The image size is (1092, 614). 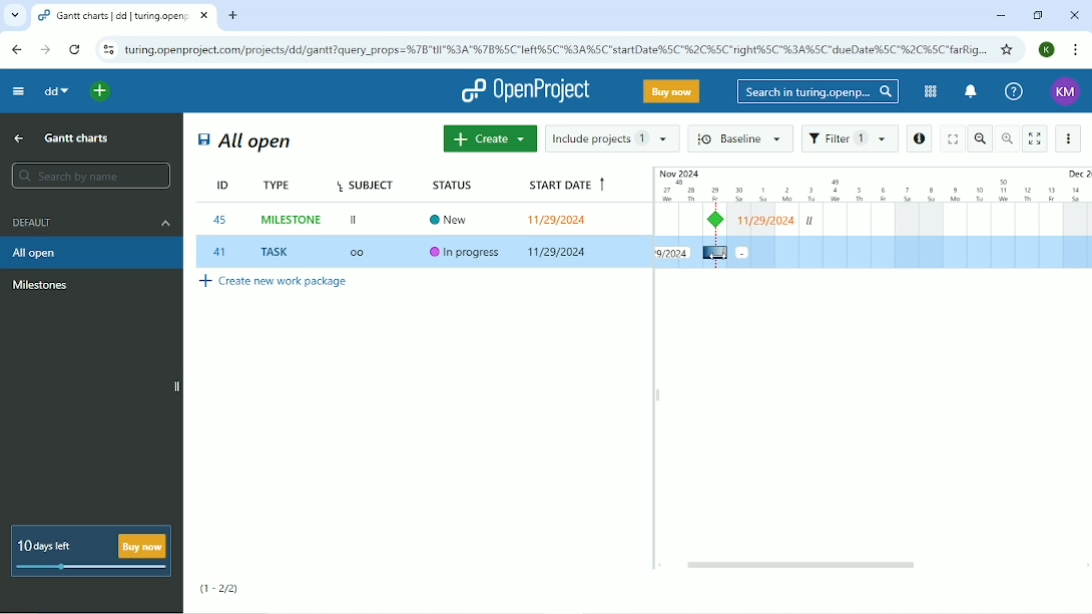 What do you see at coordinates (355, 221) in the screenshot?
I see `II` at bounding box center [355, 221].